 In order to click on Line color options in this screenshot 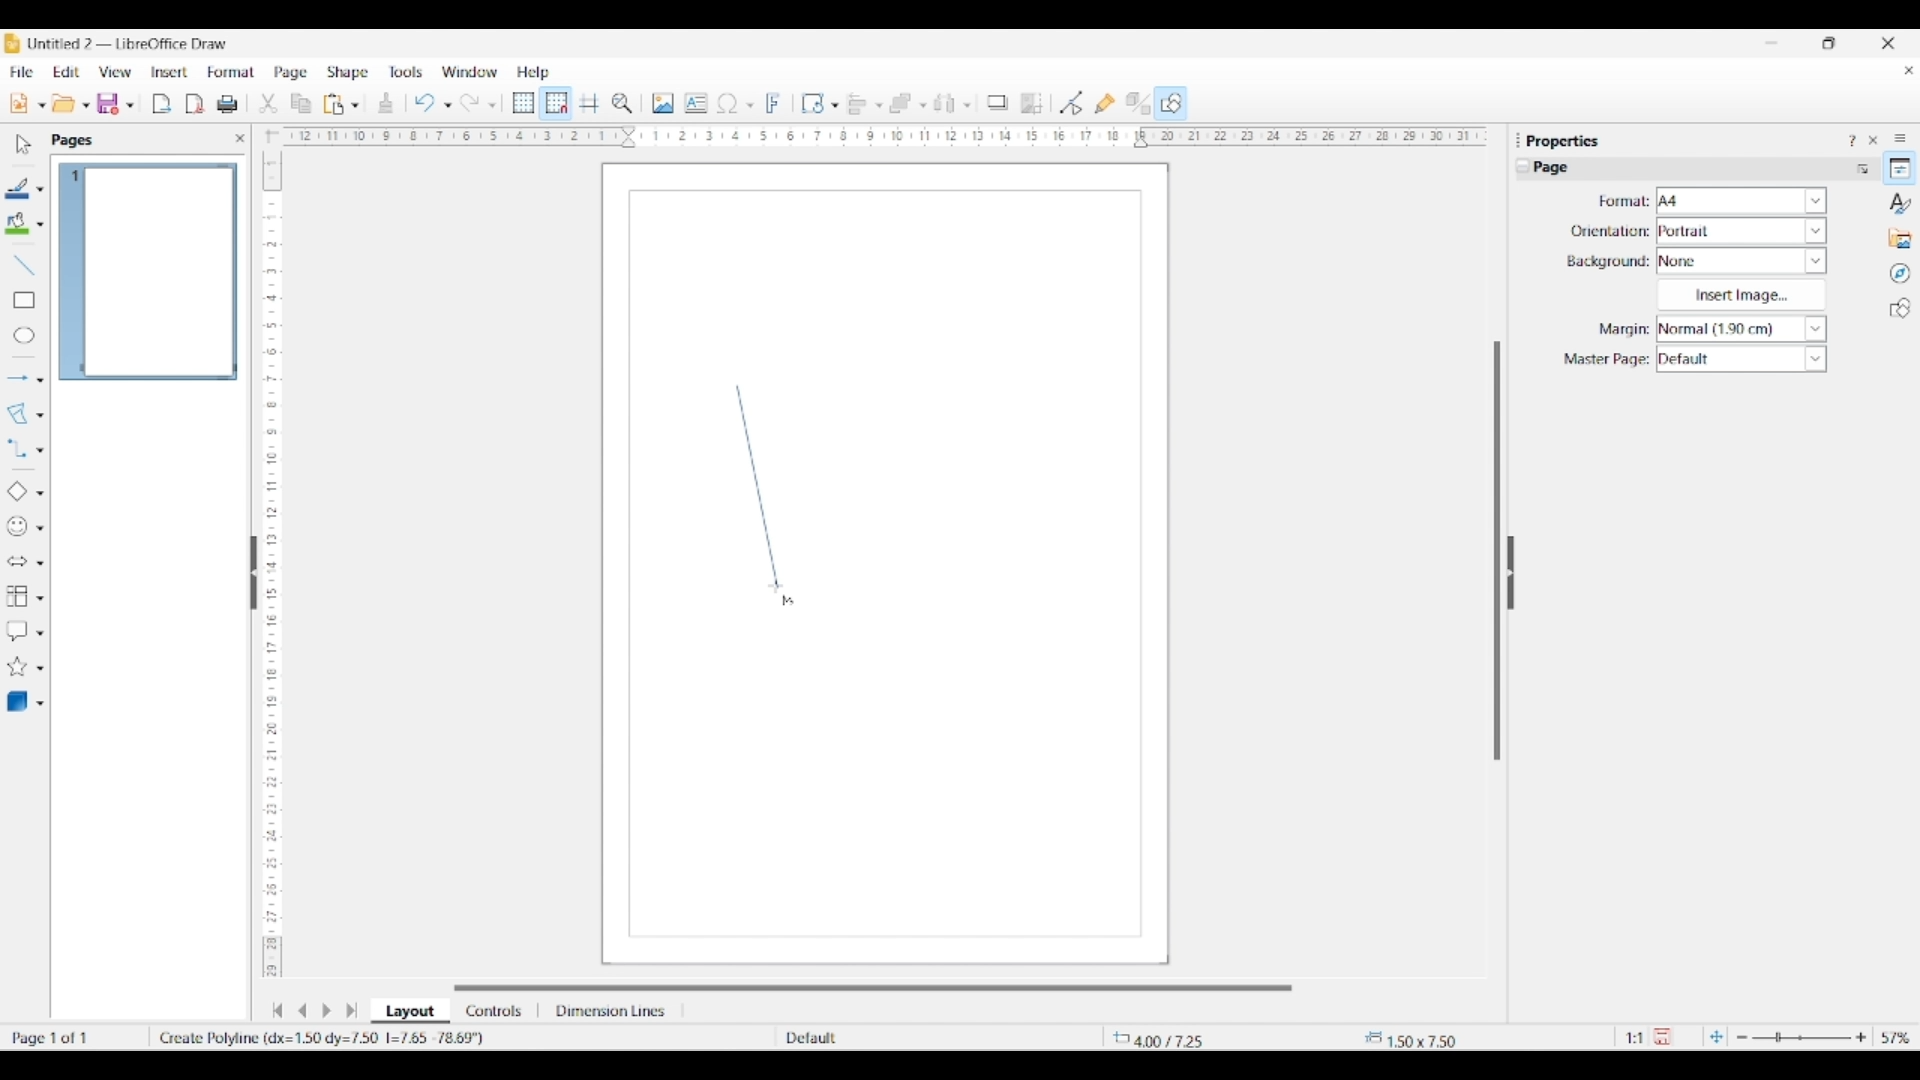, I will do `click(40, 190)`.